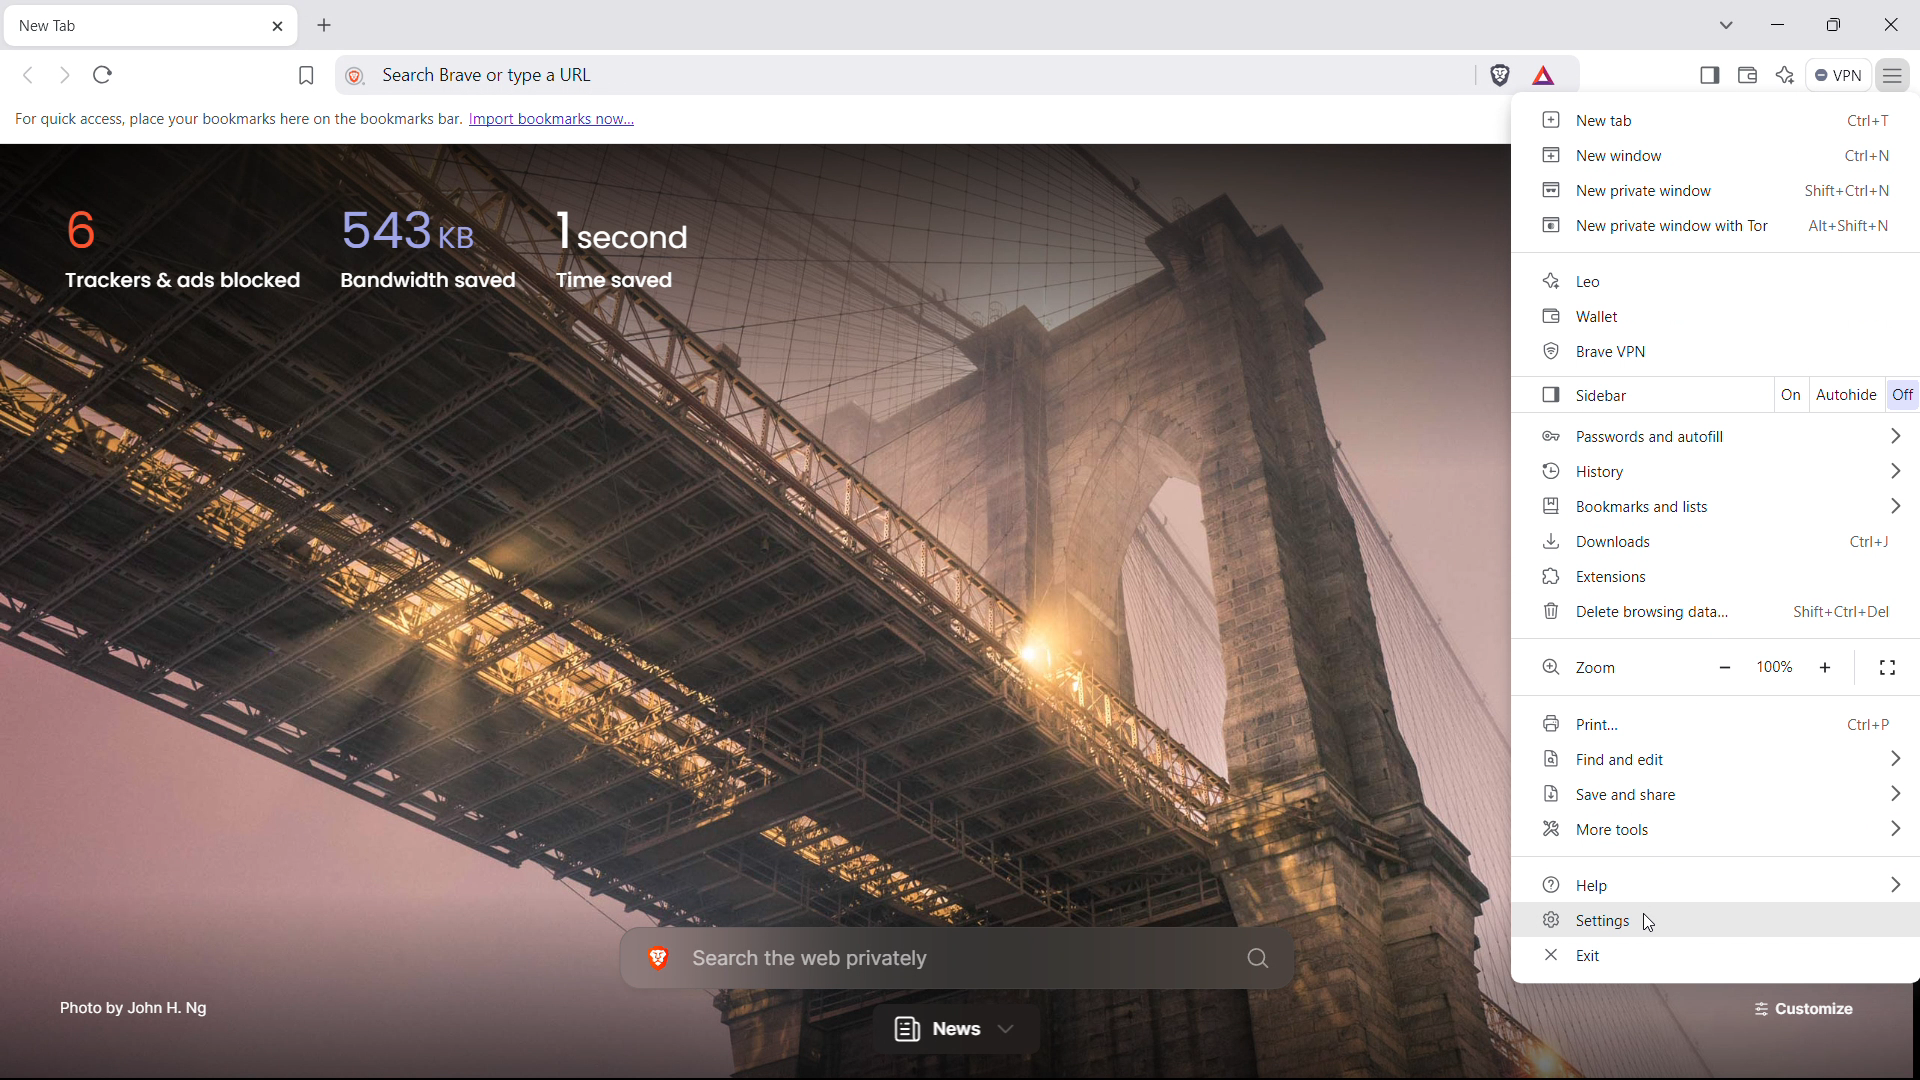  Describe the element at coordinates (628, 225) in the screenshot. I see `1 second` at that location.